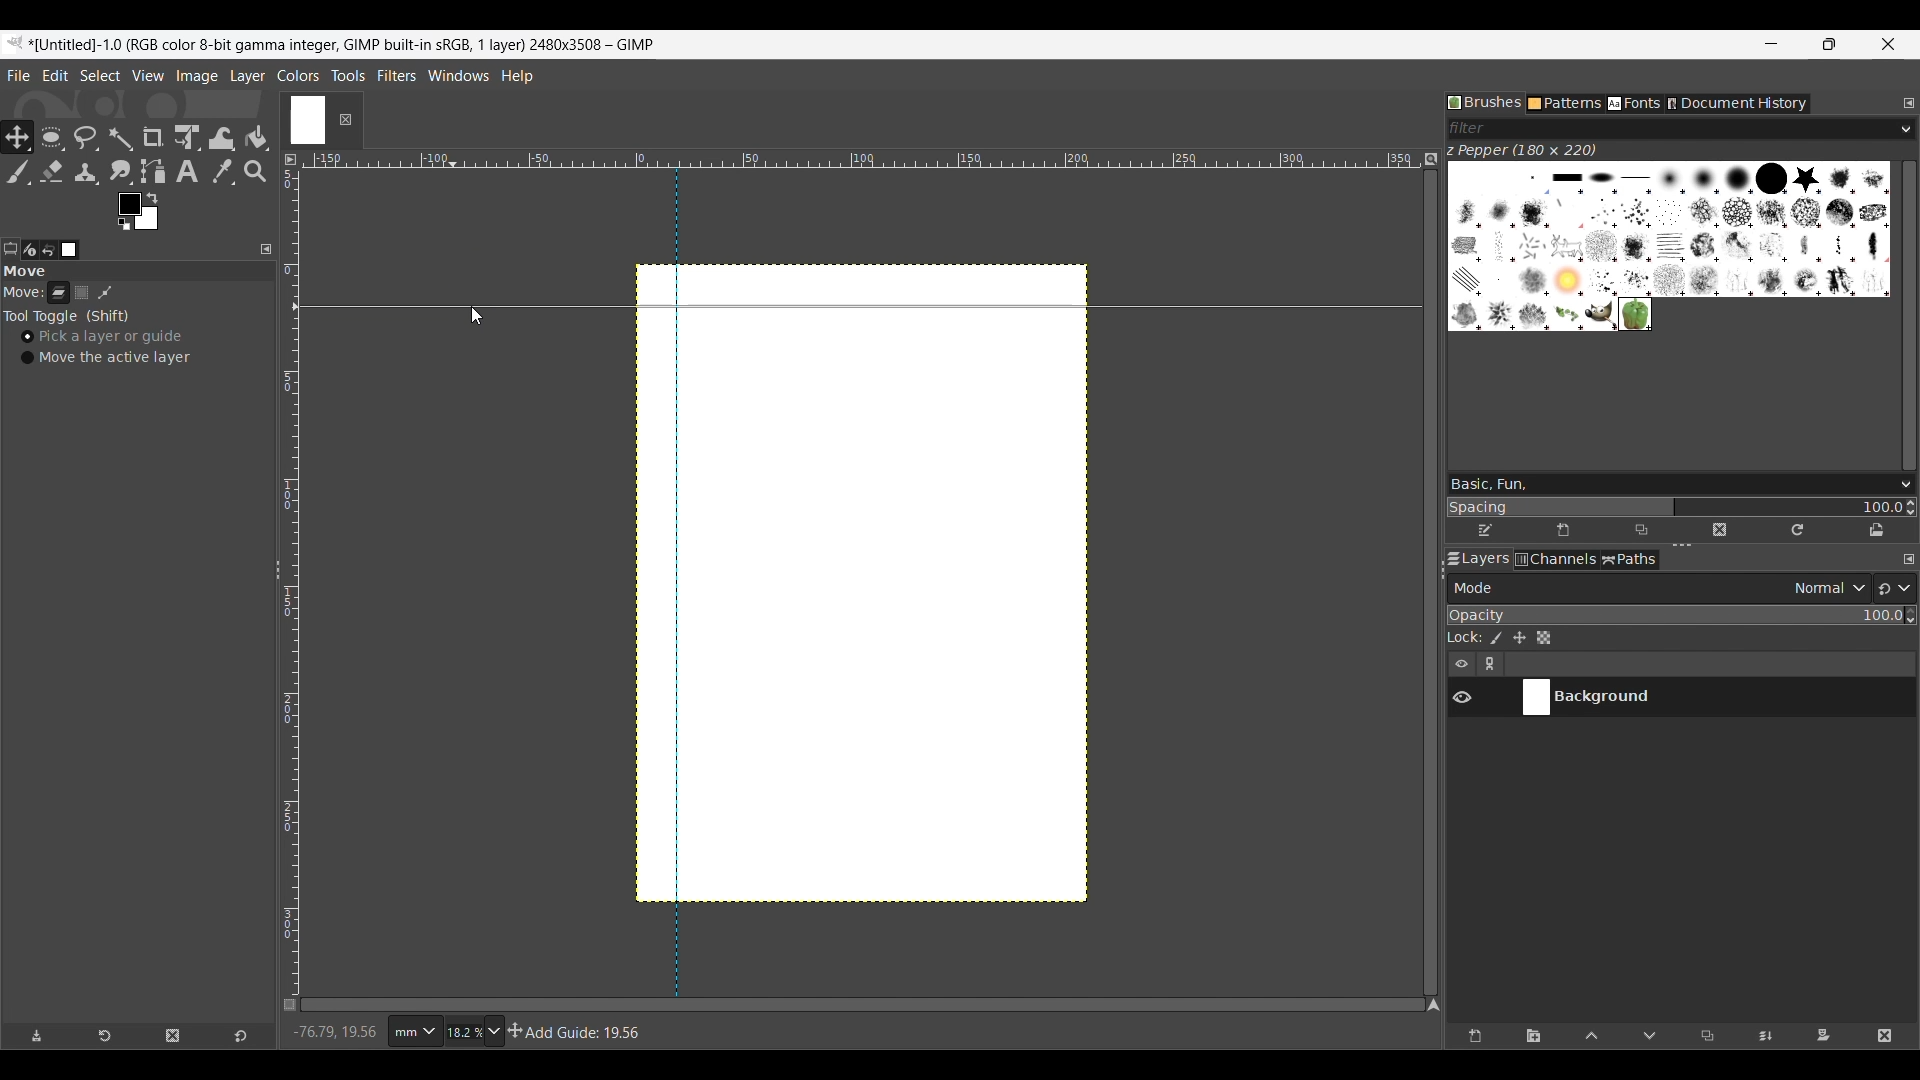 This screenshot has height=1080, width=1920. Describe the element at coordinates (1910, 315) in the screenshot. I see `Vertical slide bar` at that location.